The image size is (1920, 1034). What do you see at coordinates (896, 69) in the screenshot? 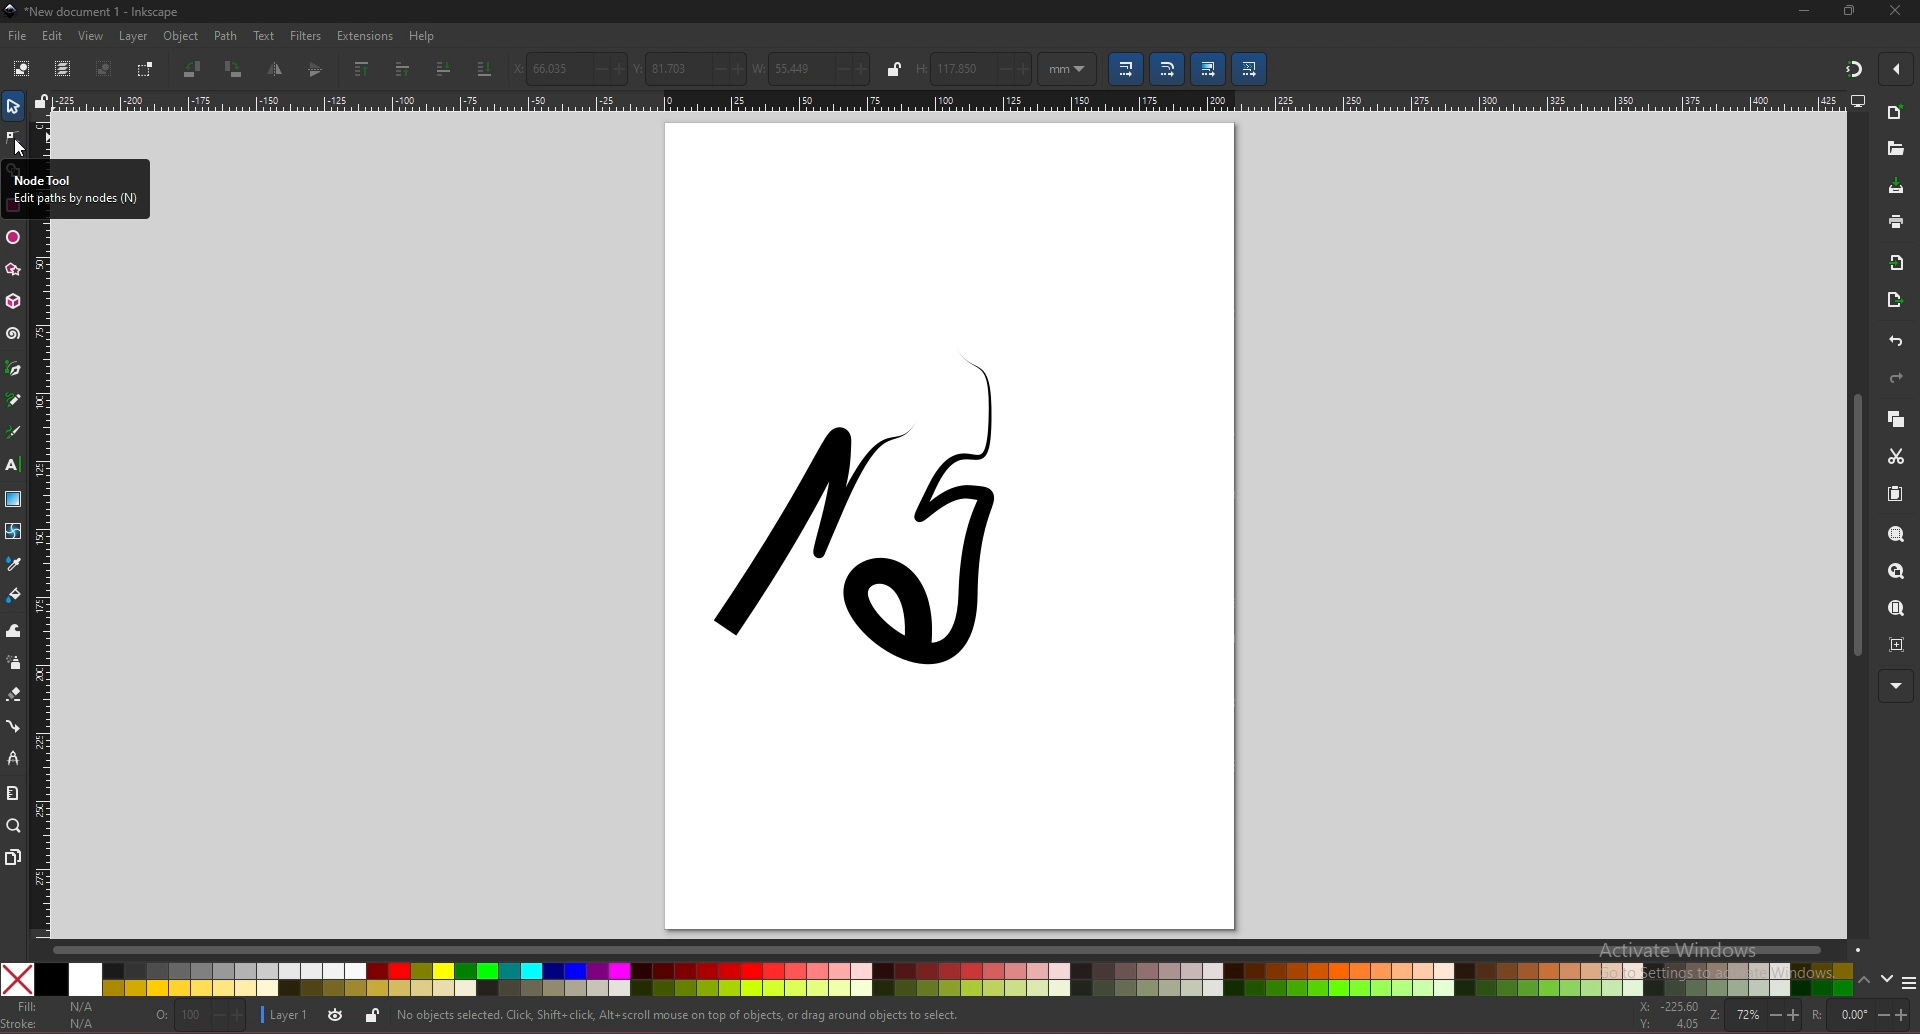
I see `lock` at bounding box center [896, 69].